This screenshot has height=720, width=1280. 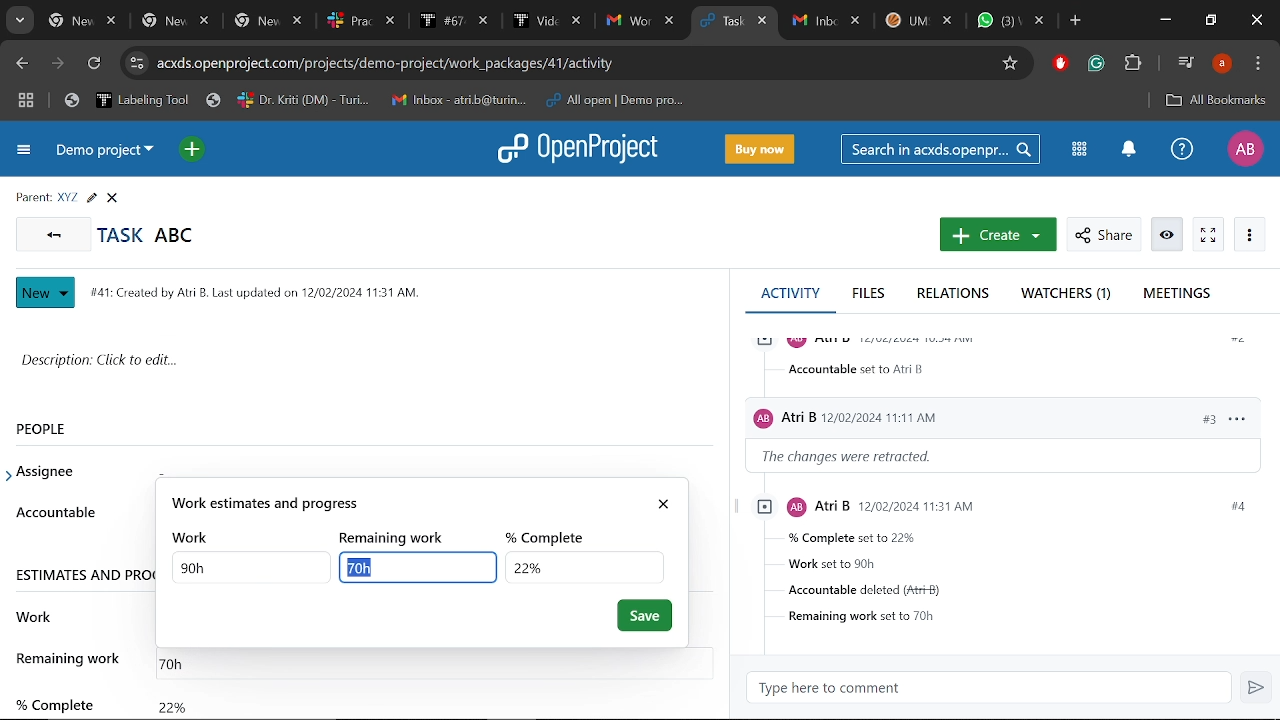 I want to click on Save, so click(x=645, y=616).